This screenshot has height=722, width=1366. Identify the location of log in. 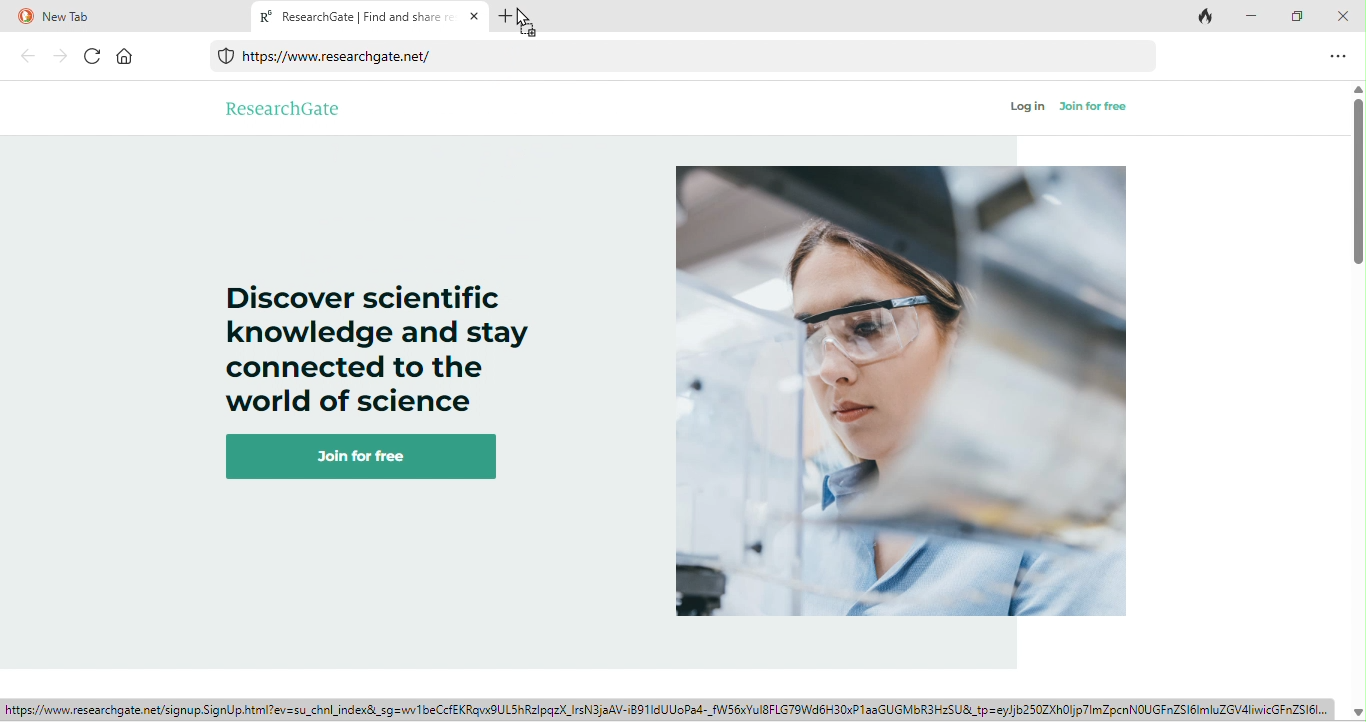
(1028, 107).